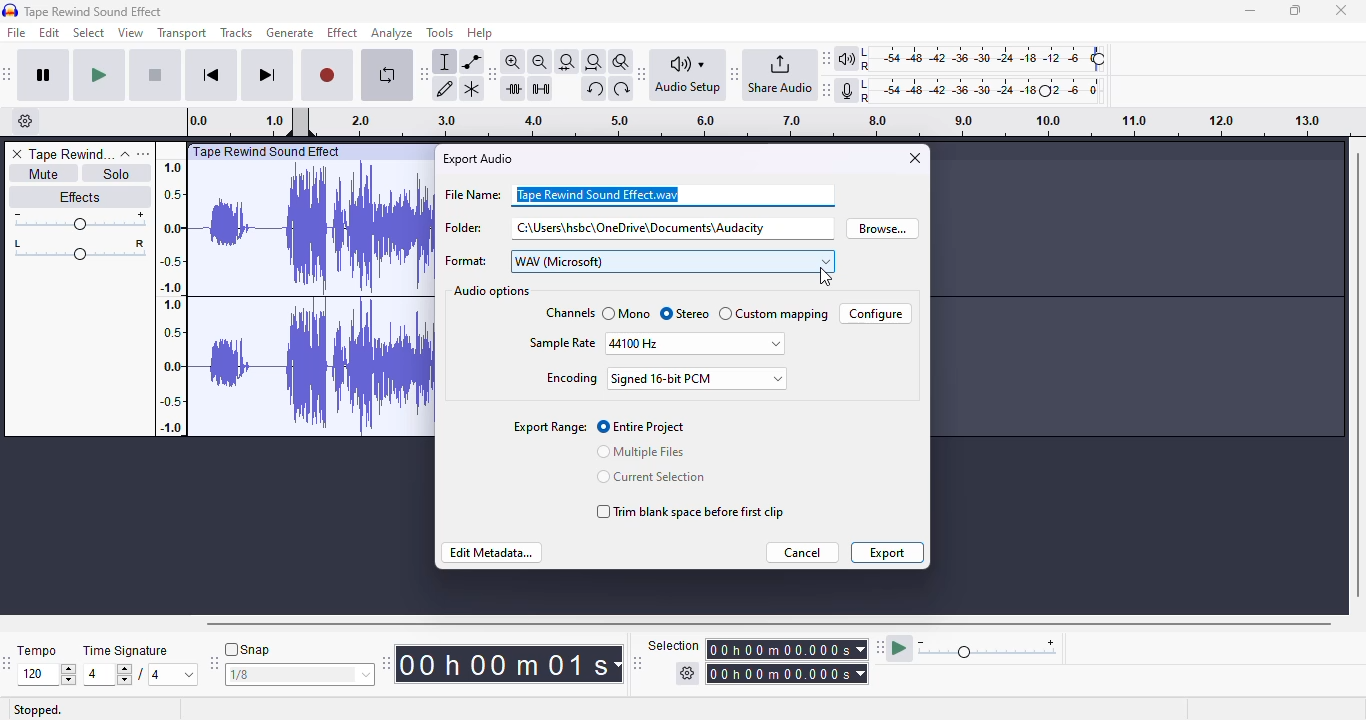 The height and width of the screenshot is (720, 1366). What do you see at coordinates (43, 76) in the screenshot?
I see `pause` at bounding box center [43, 76].